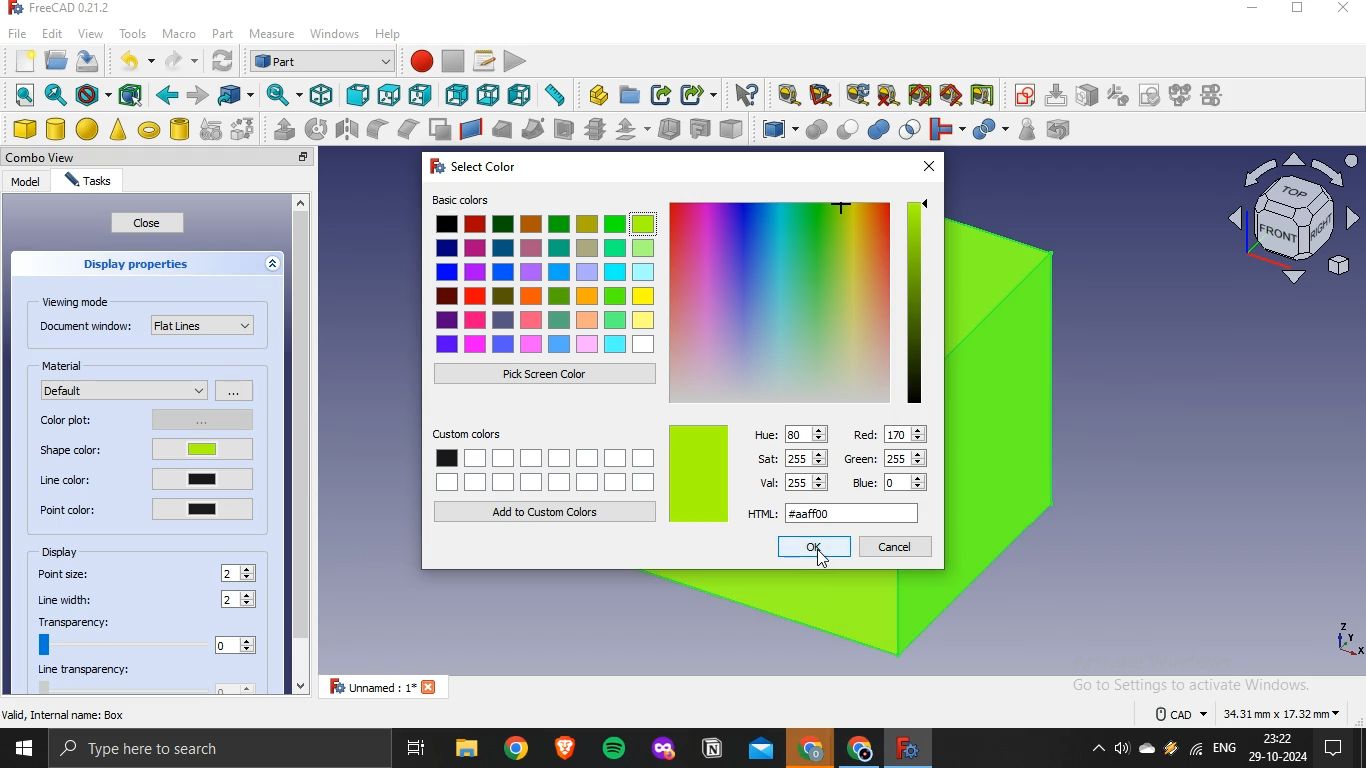 The image size is (1366, 768). I want to click on isometric, so click(321, 94).